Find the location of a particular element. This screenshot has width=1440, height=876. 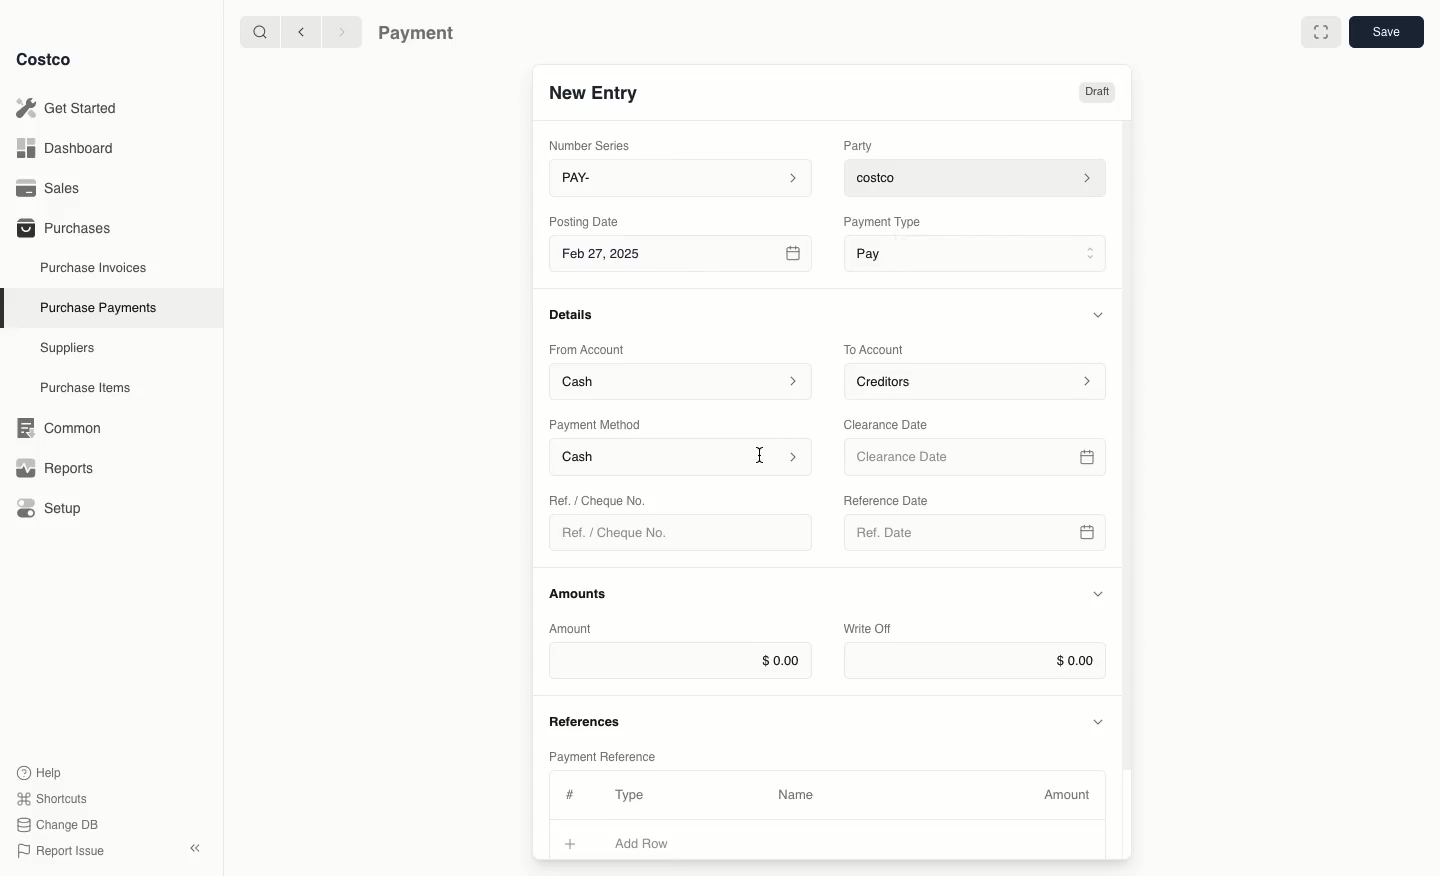

Feb 27, 2025 is located at coordinates (683, 257).